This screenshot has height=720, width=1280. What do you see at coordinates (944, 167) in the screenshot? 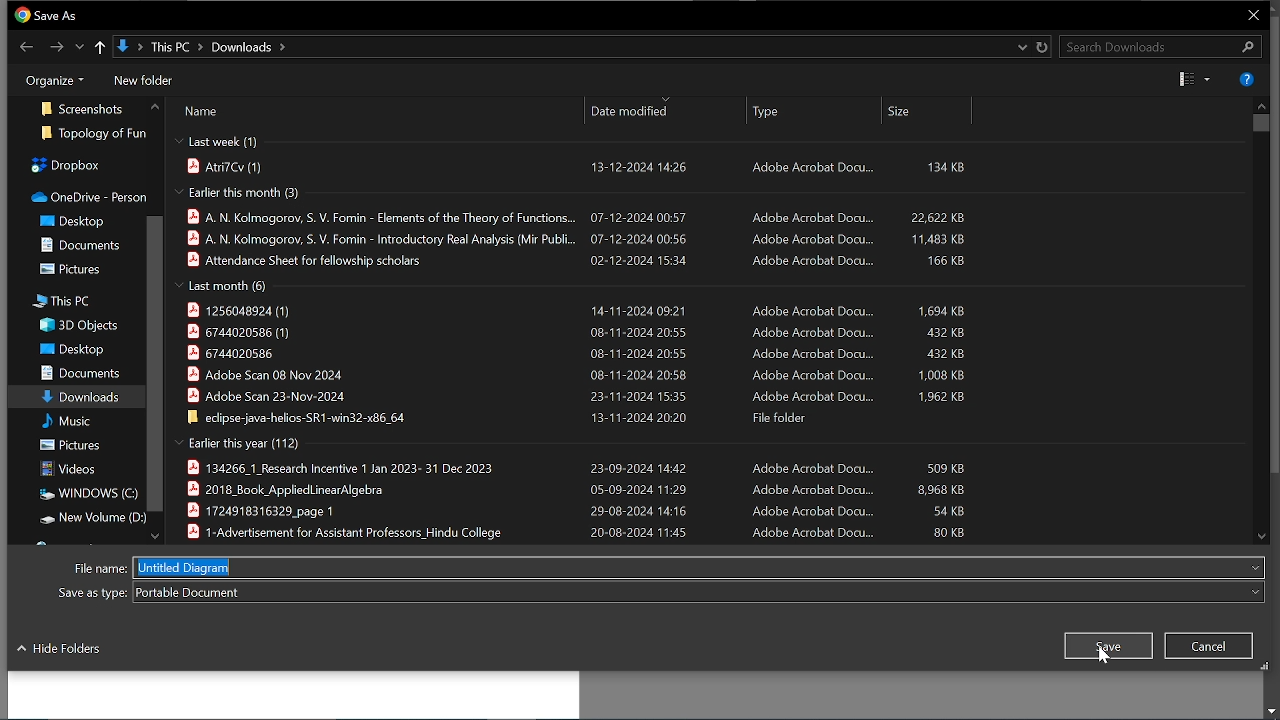
I see `134 KB` at bounding box center [944, 167].